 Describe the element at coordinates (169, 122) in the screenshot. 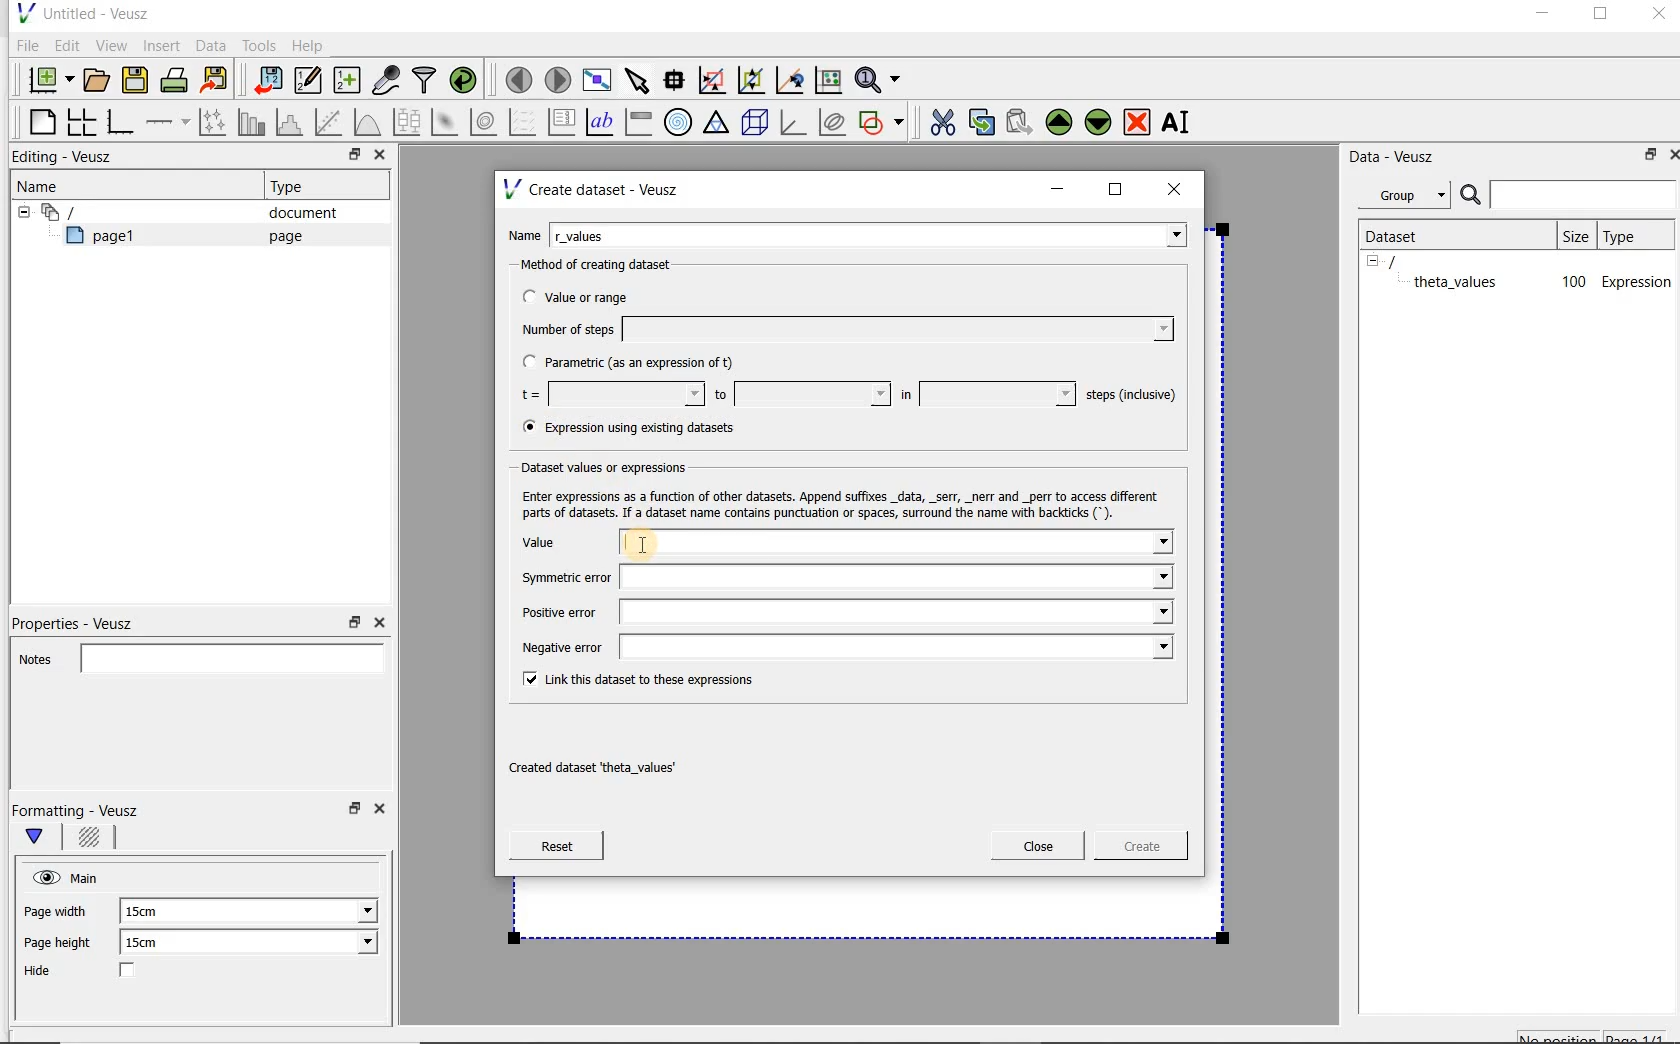

I see `add an axis to a plot` at that location.